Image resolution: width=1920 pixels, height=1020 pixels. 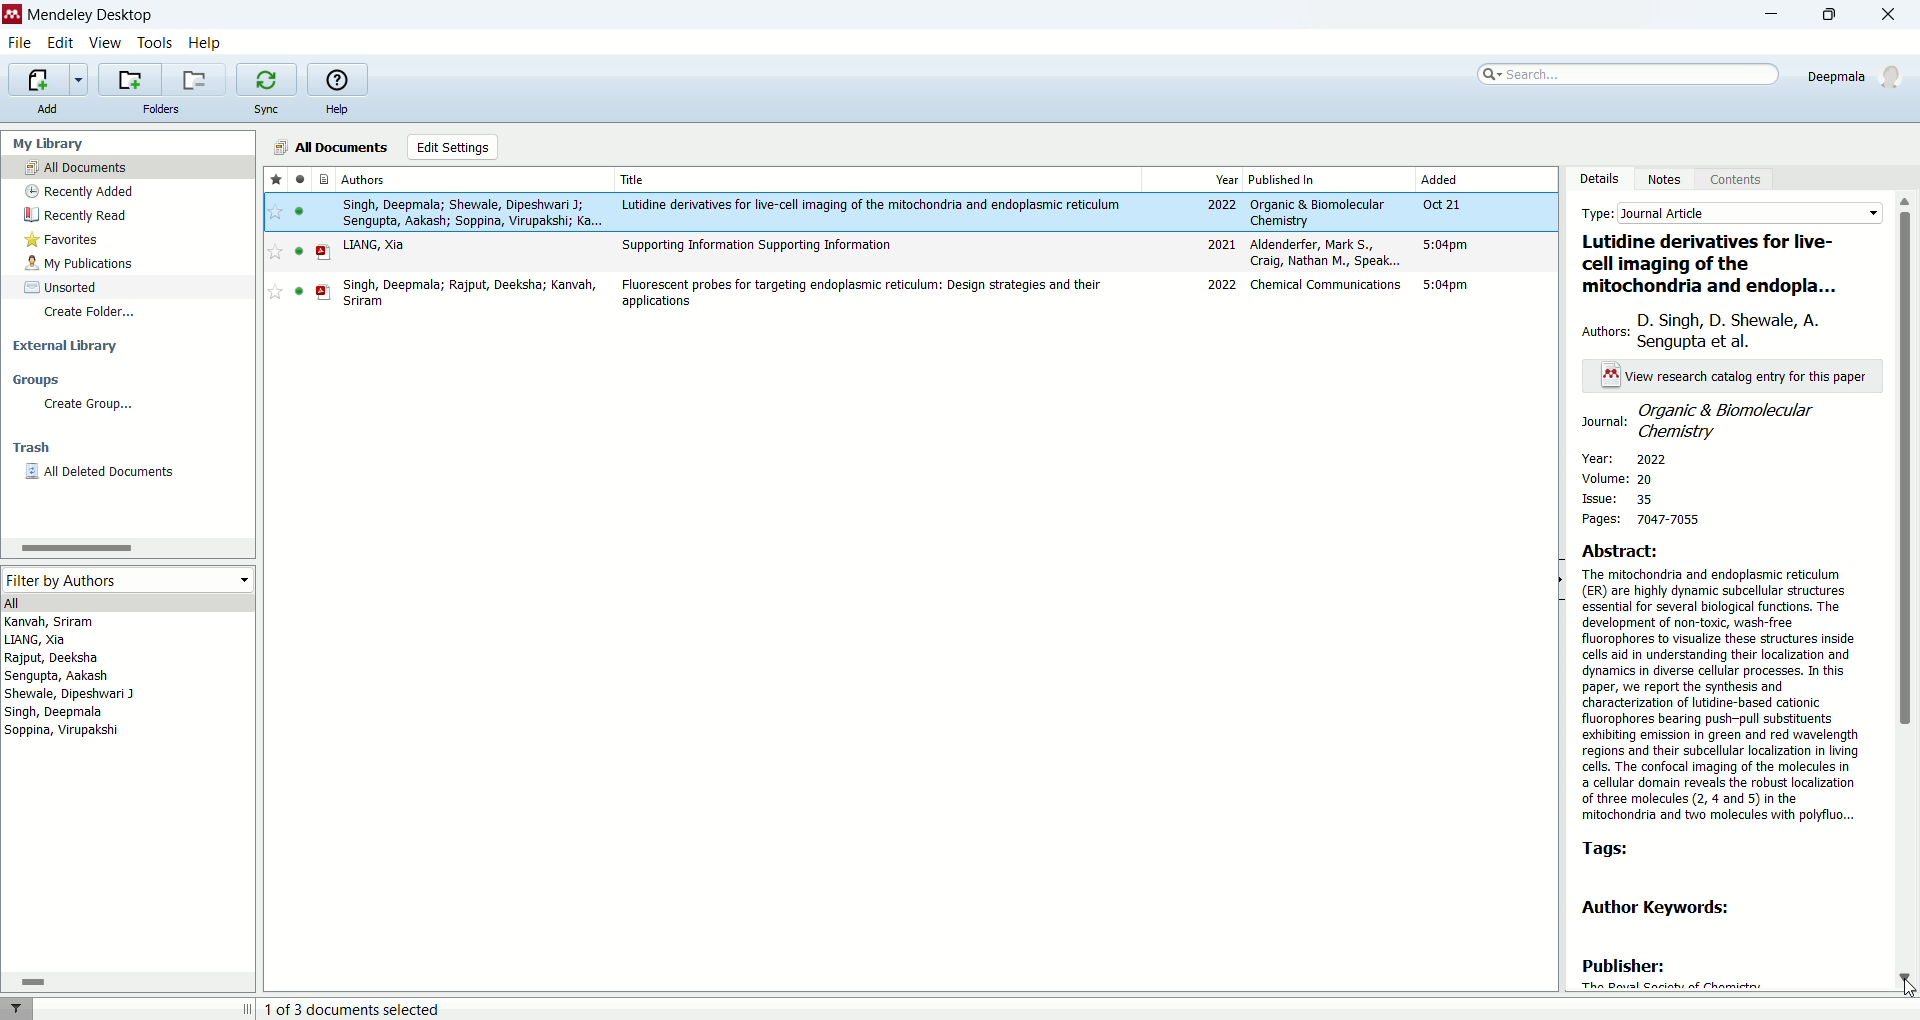 What do you see at coordinates (1621, 458) in the screenshot?
I see `year: 2022` at bounding box center [1621, 458].